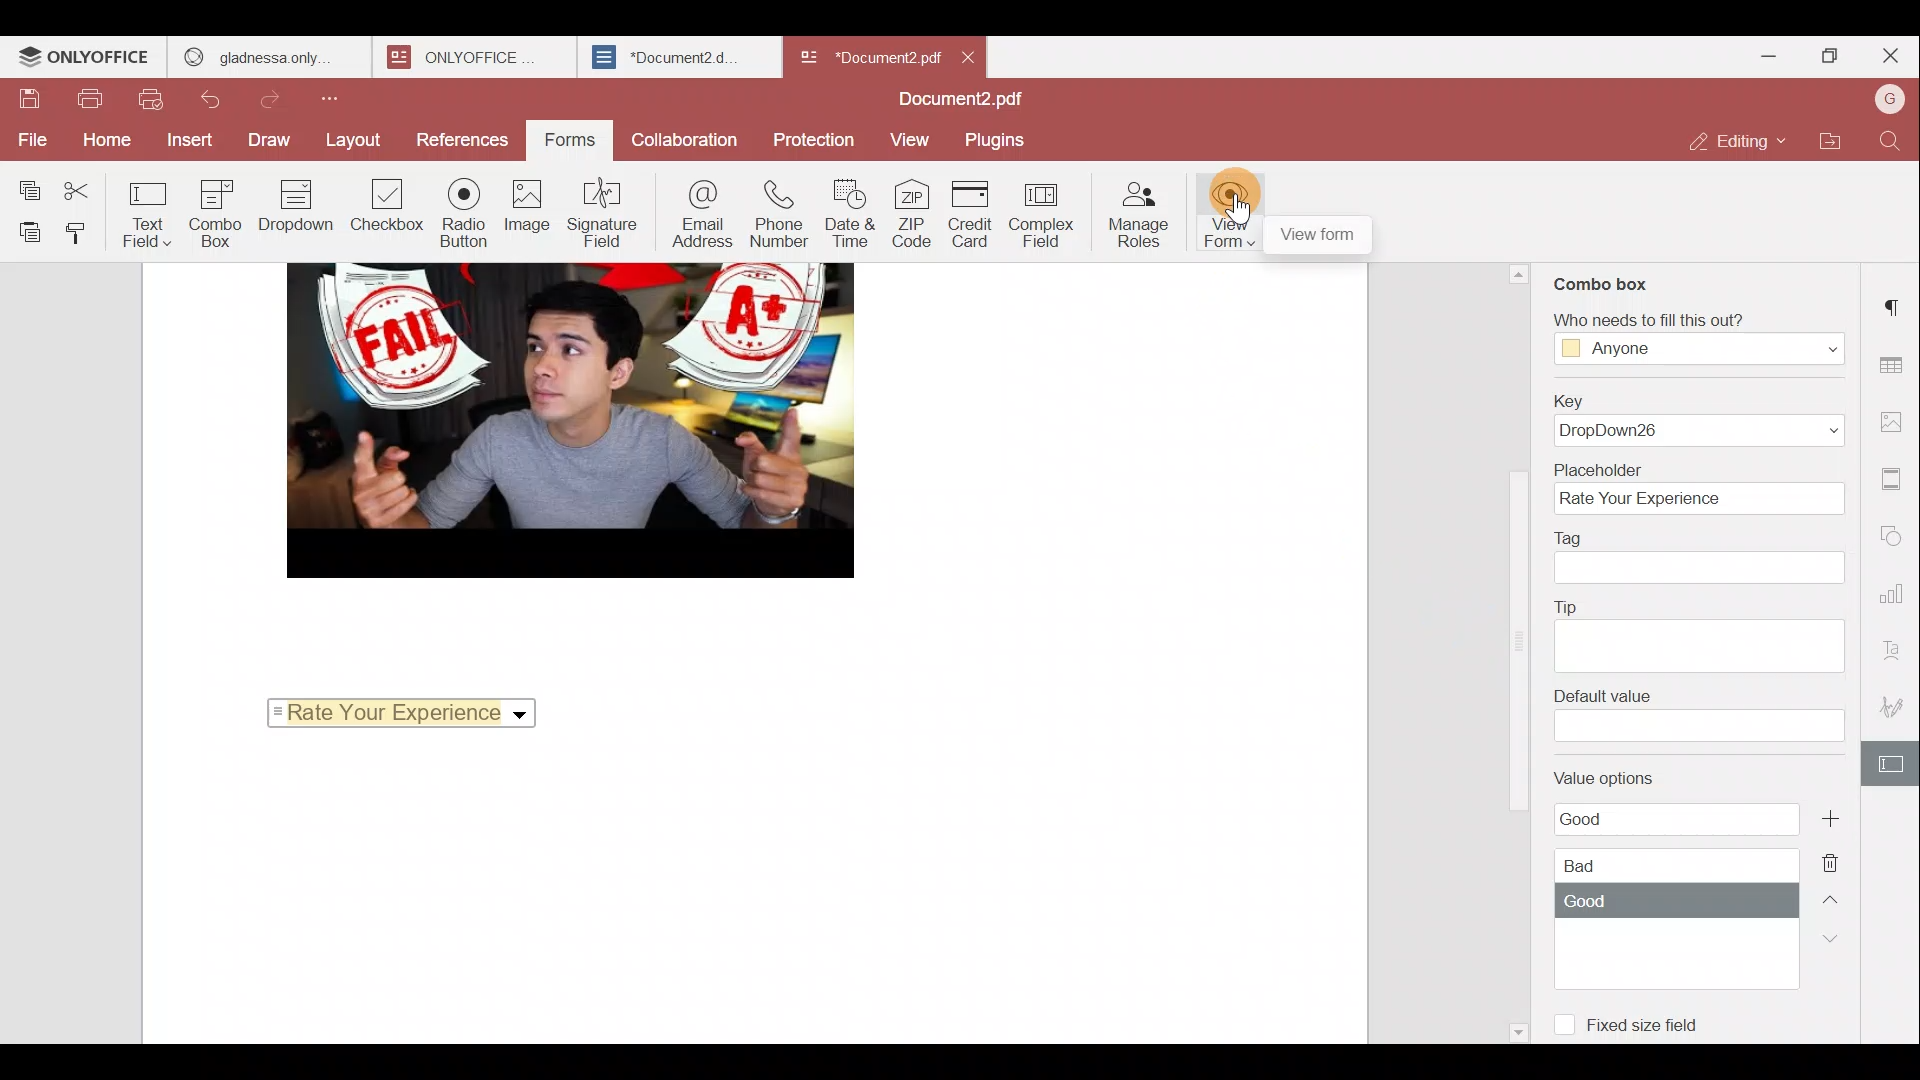 This screenshot has height=1080, width=1920. Describe the element at coordinates (1895, 702) in the screenshot. I see `Signature settings` at that location.